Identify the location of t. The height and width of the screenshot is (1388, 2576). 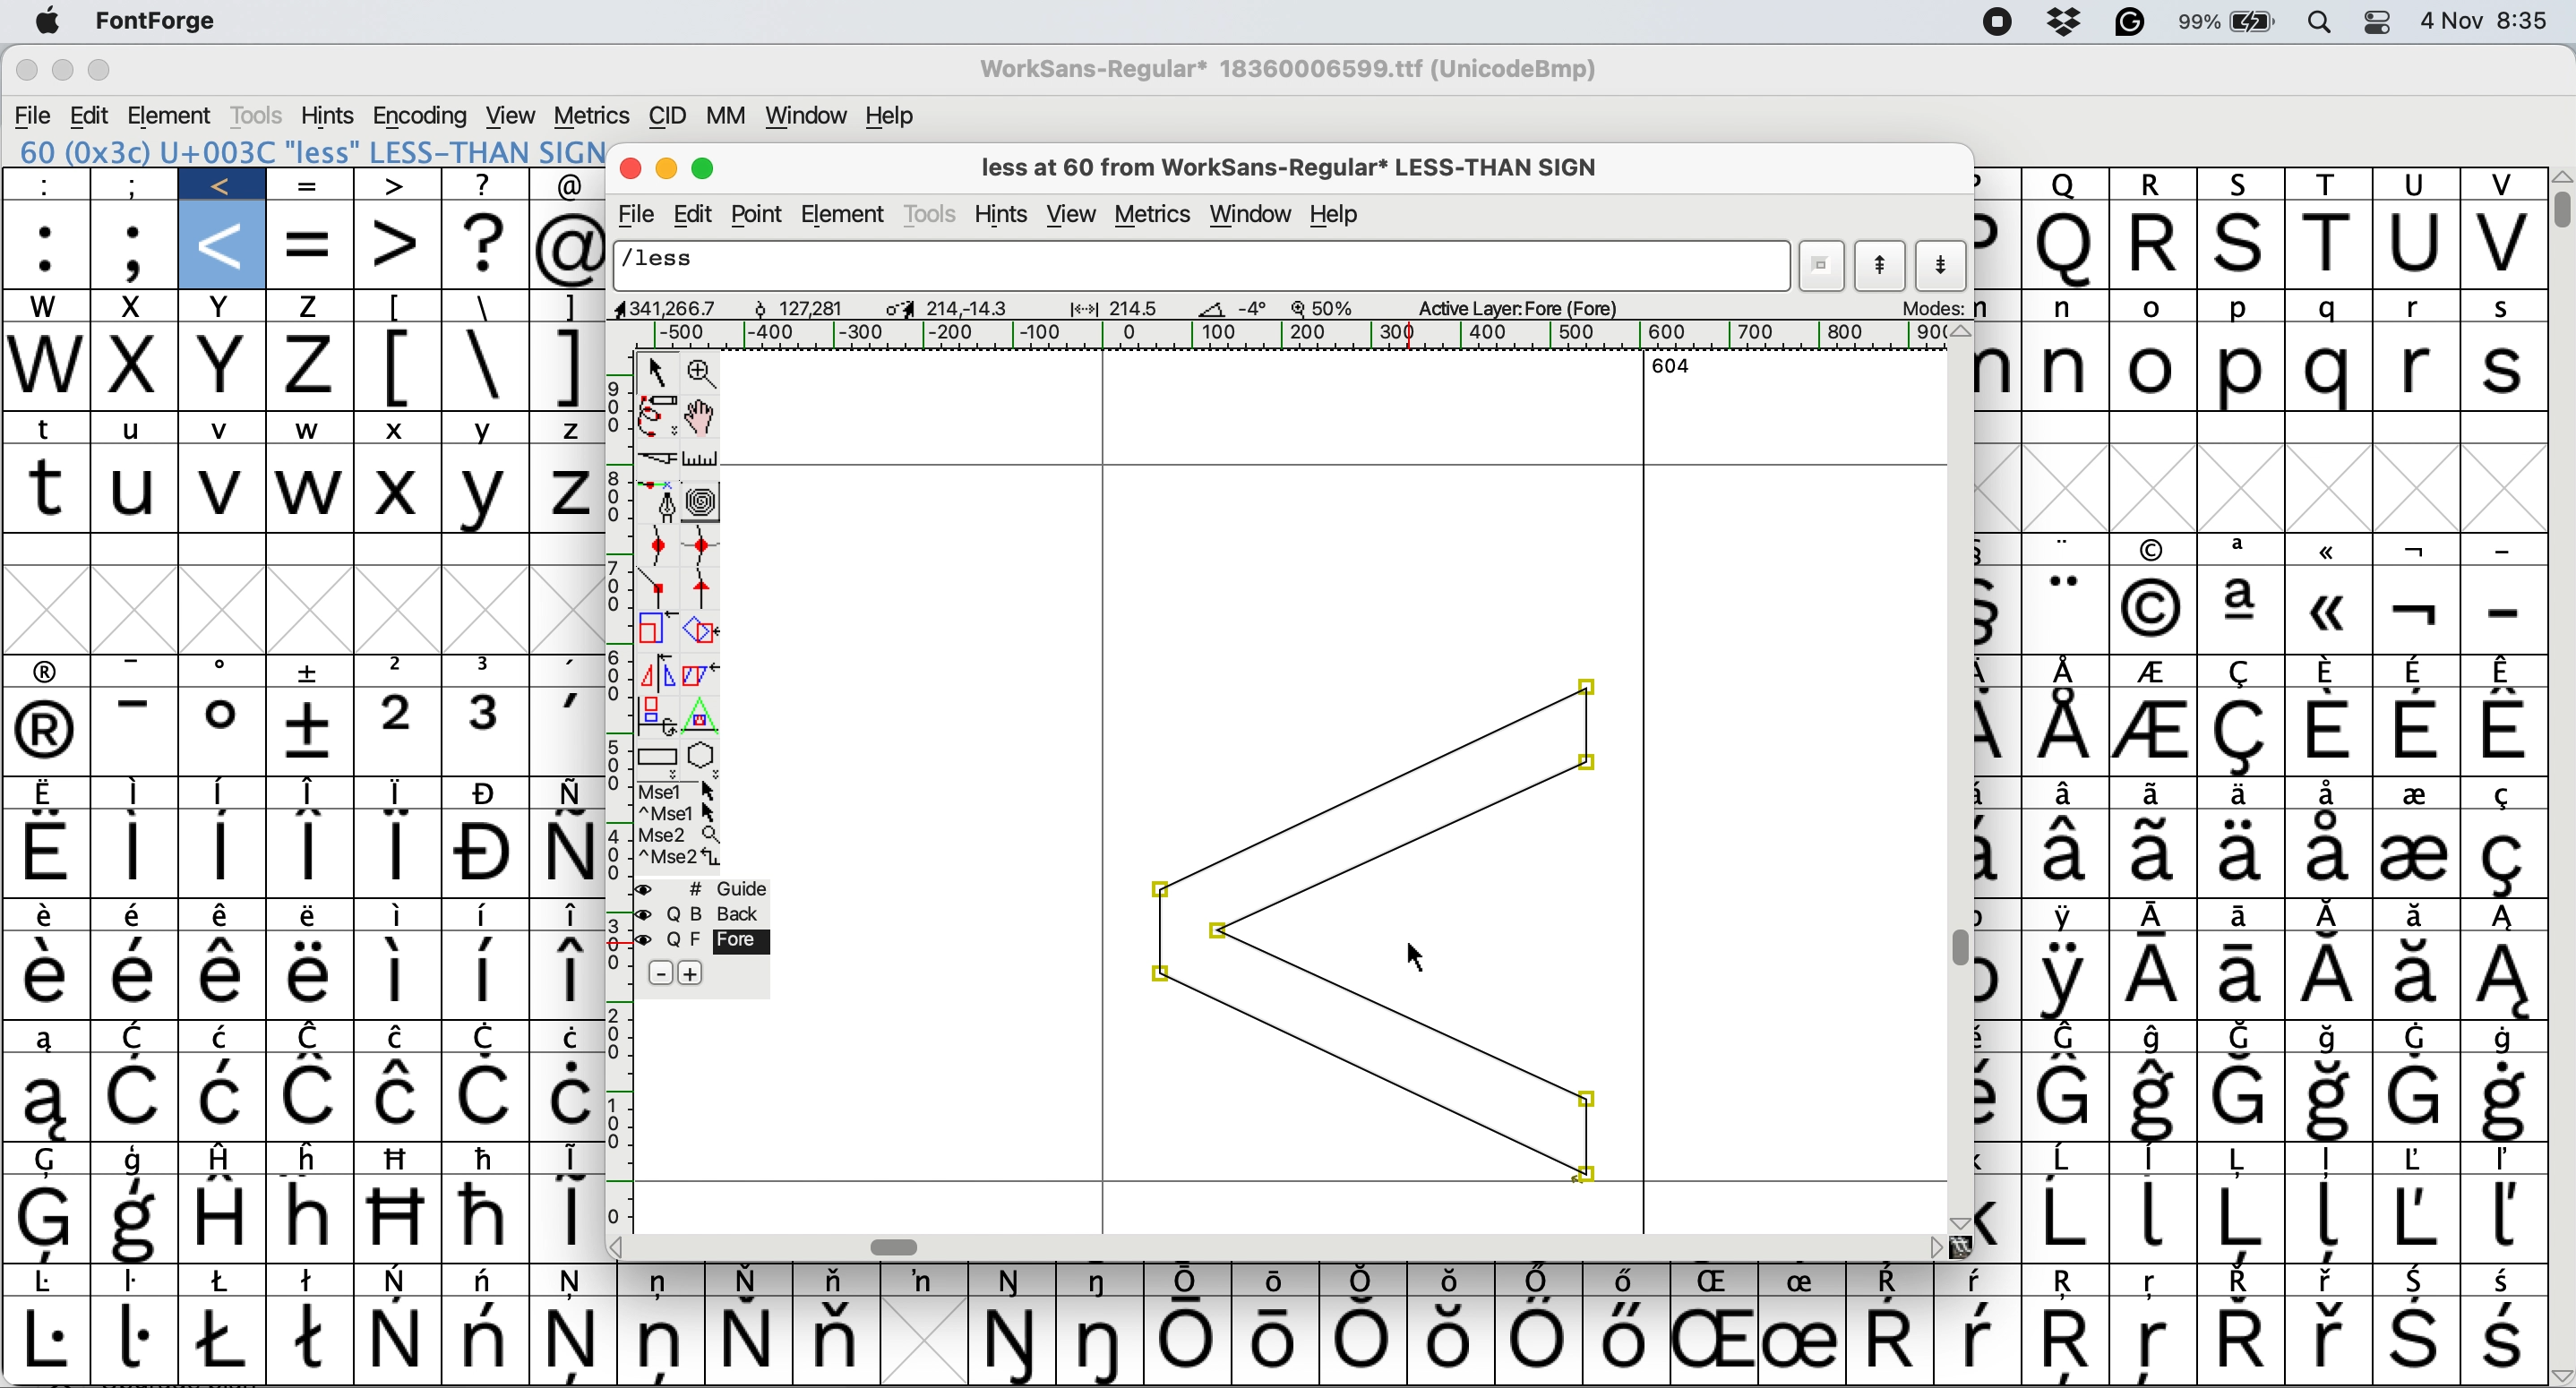
(54, 430).